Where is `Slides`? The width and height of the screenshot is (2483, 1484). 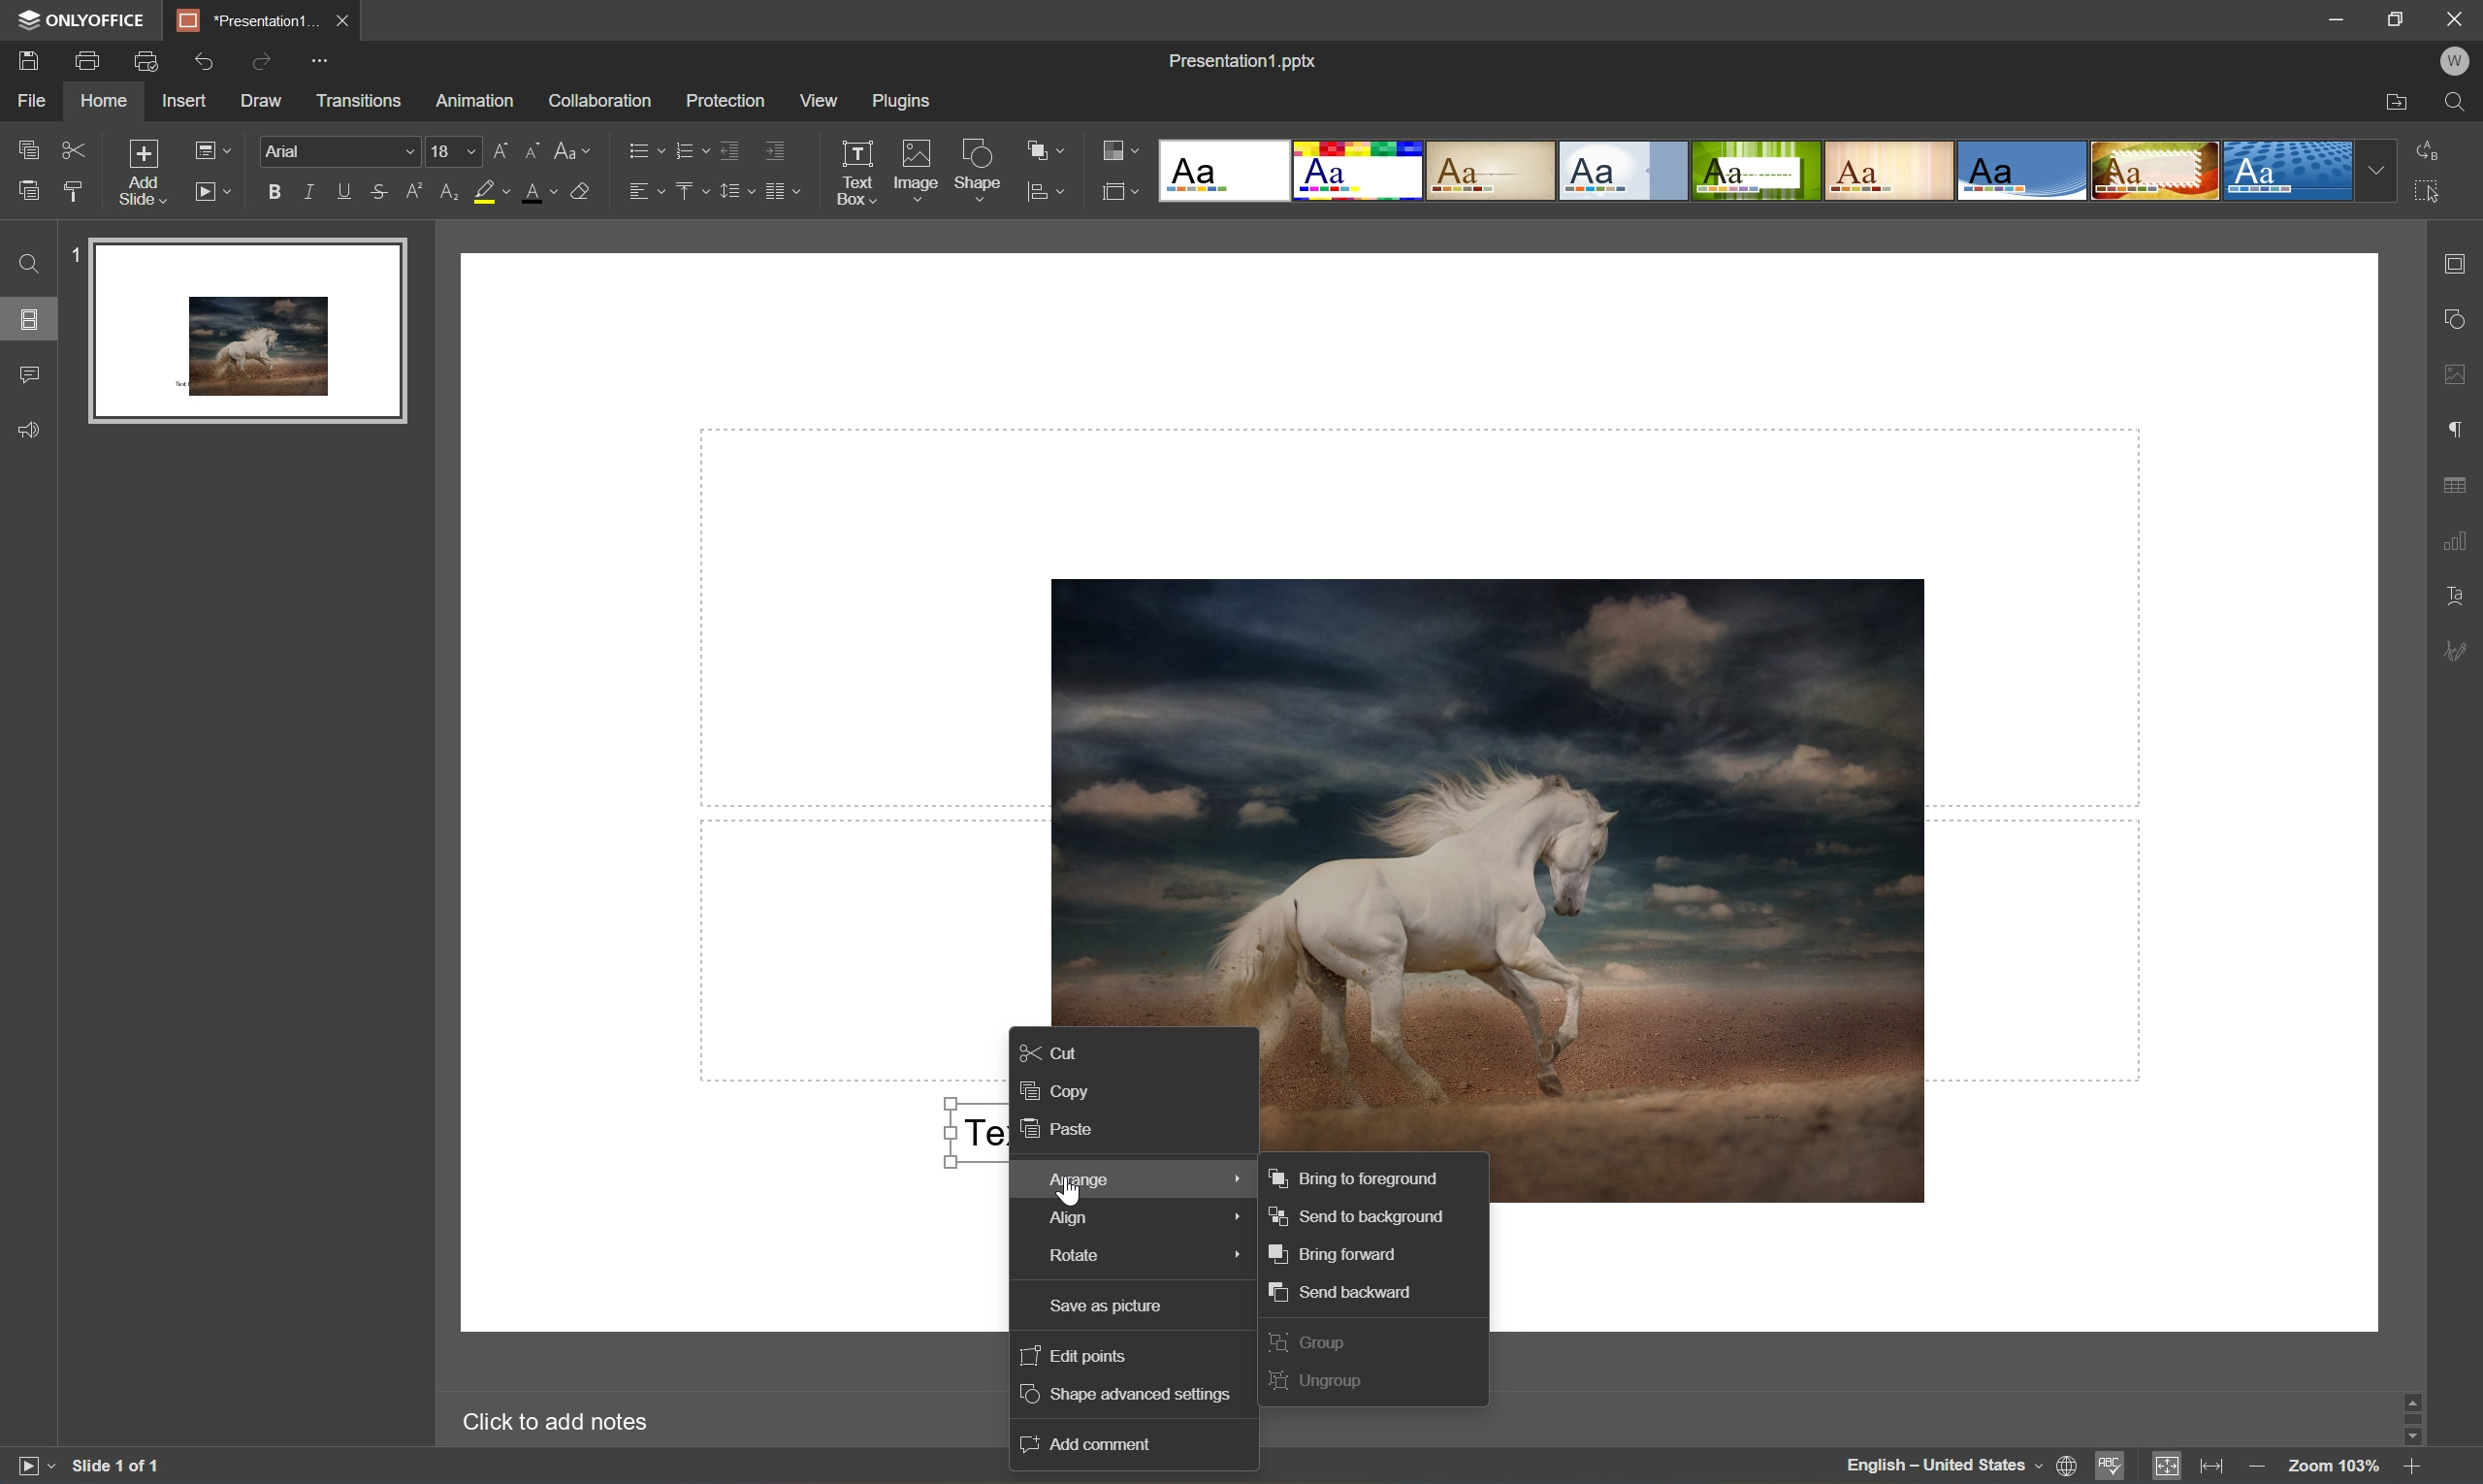
Slides is located at coordinates (27, 319).